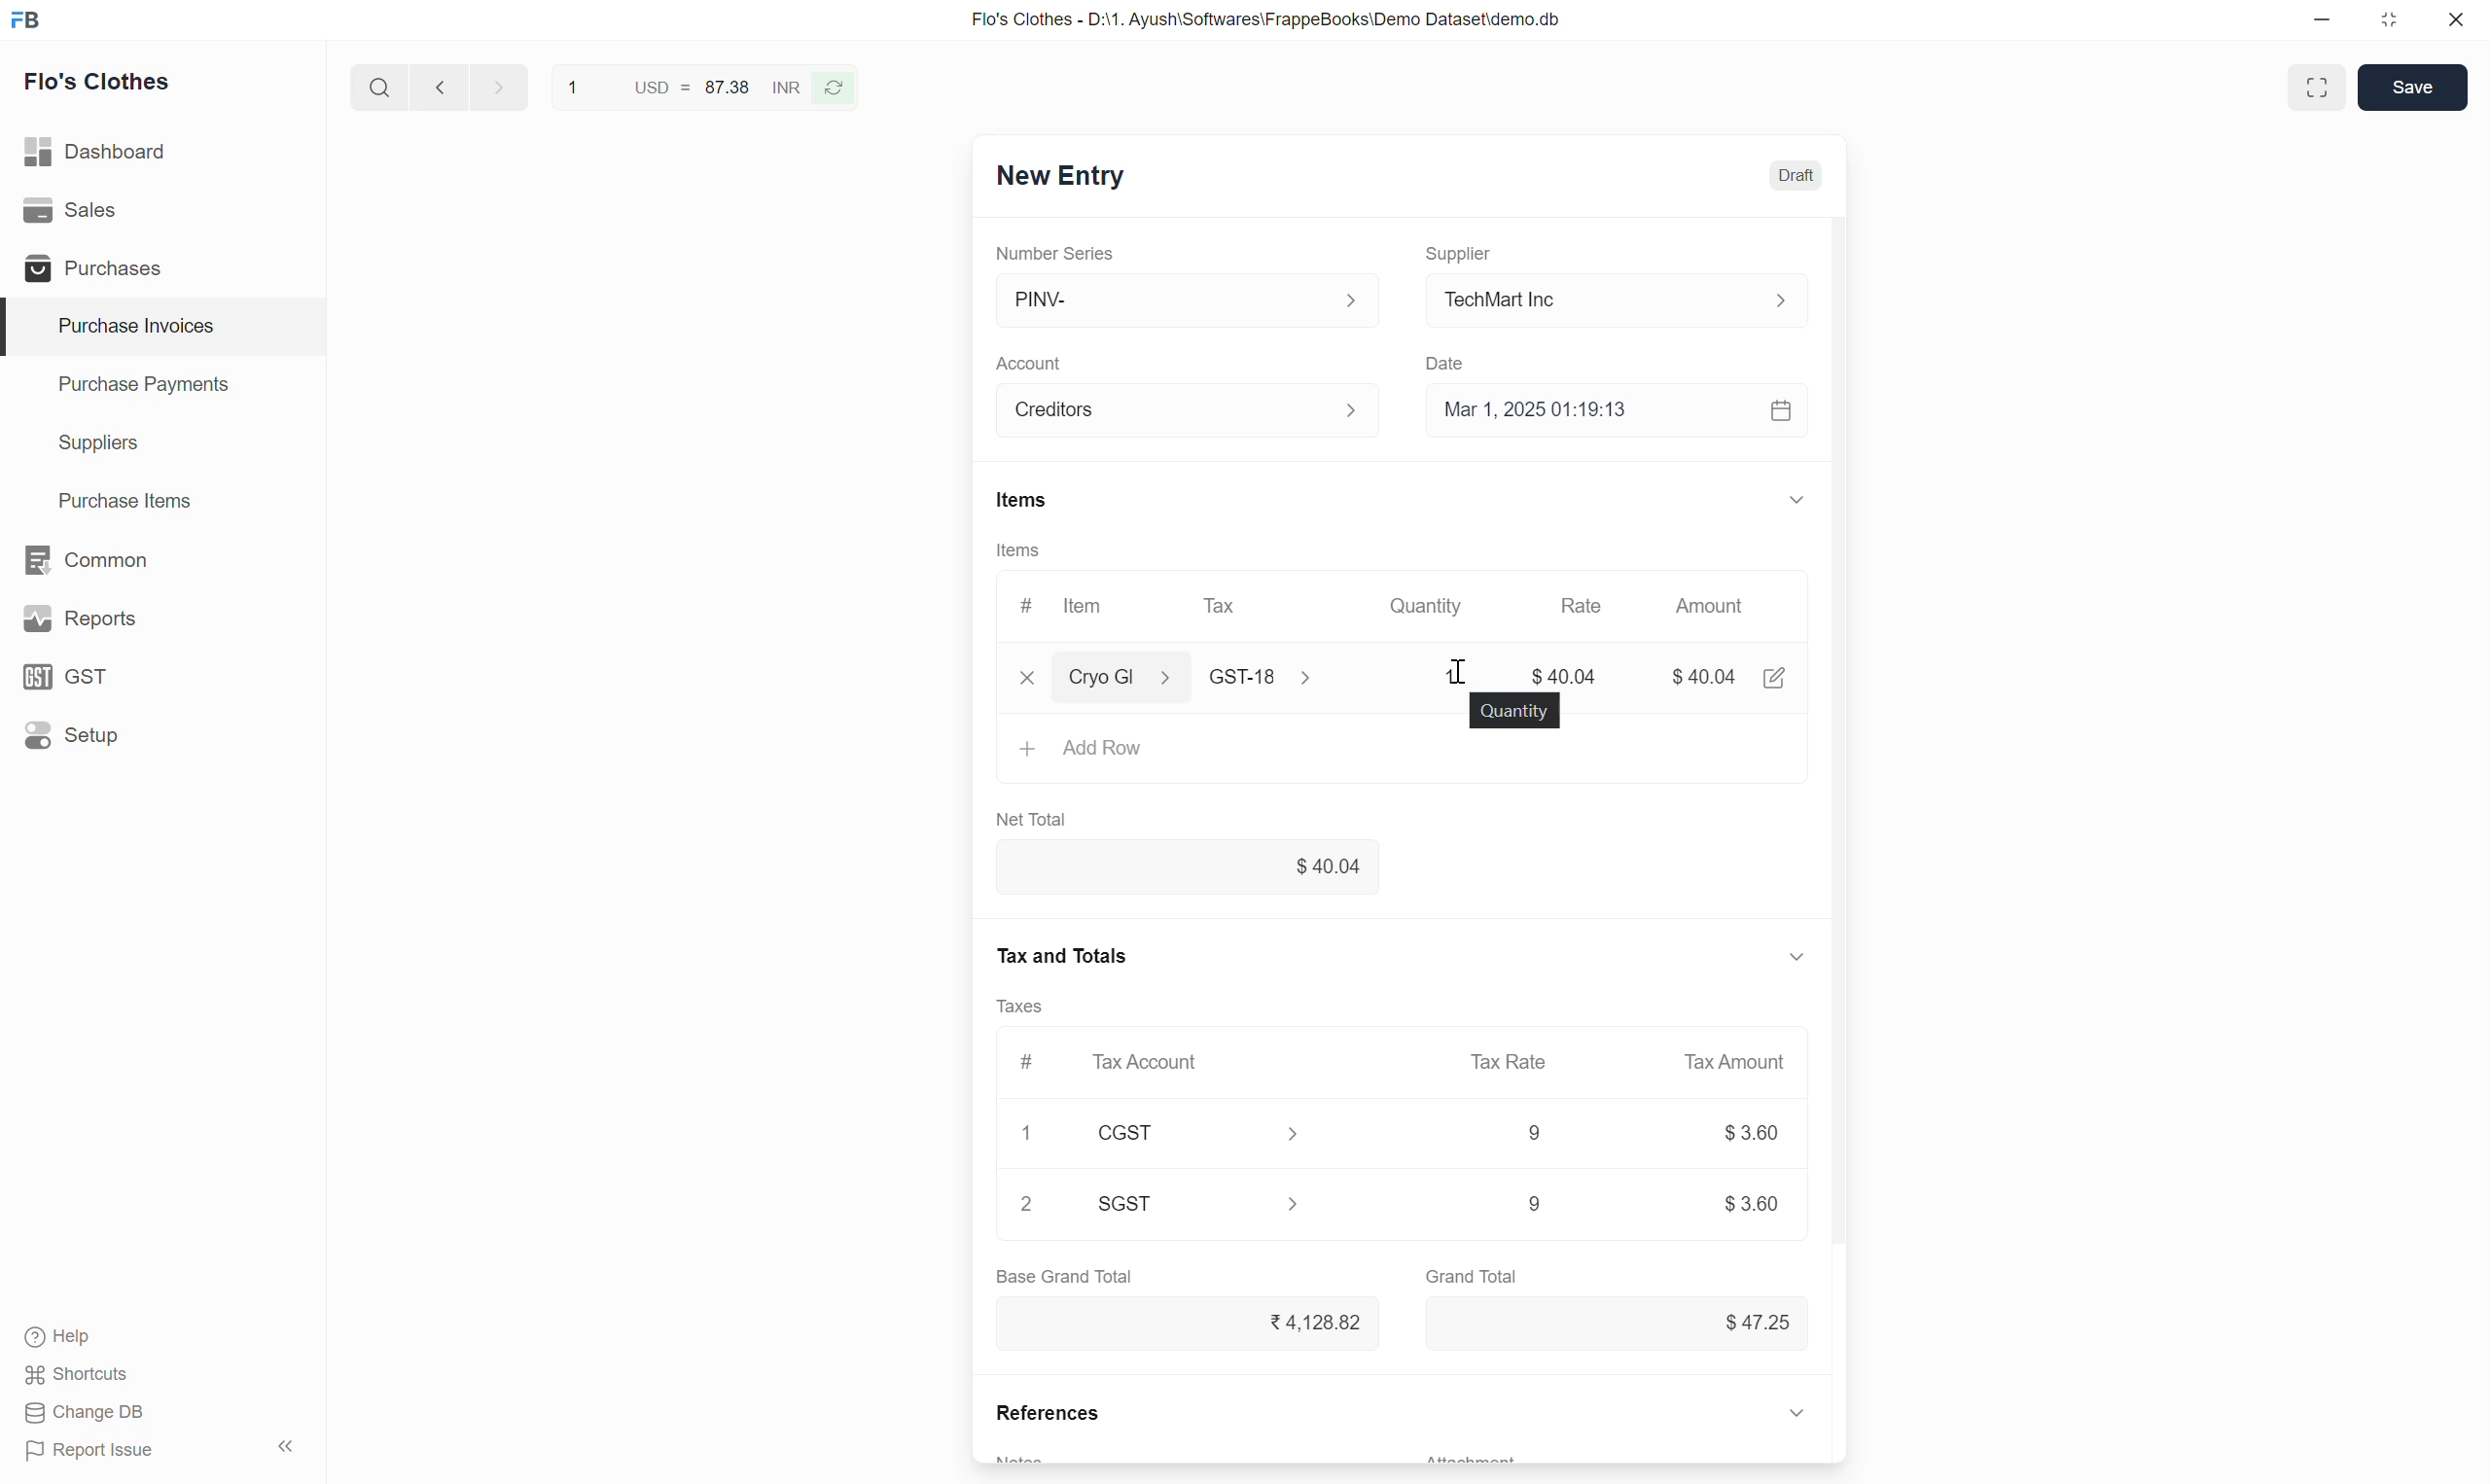 The height and width of the screenshot is (1484, 2490). I want to click on Date, so click(1455, 358).